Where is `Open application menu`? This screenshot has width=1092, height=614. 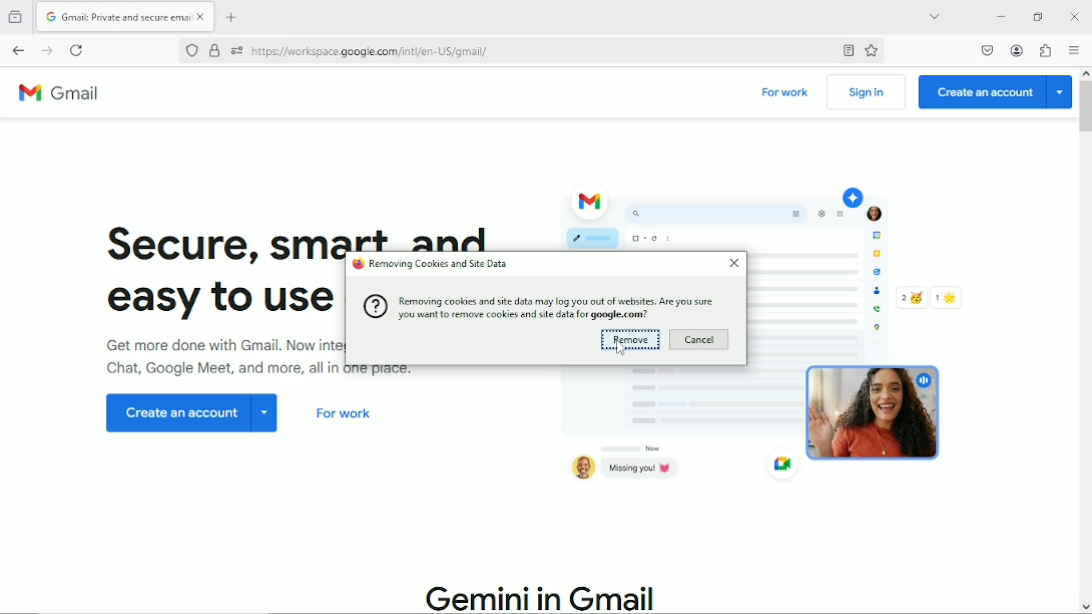 Open application menu is located at coordinates (1075, 52).